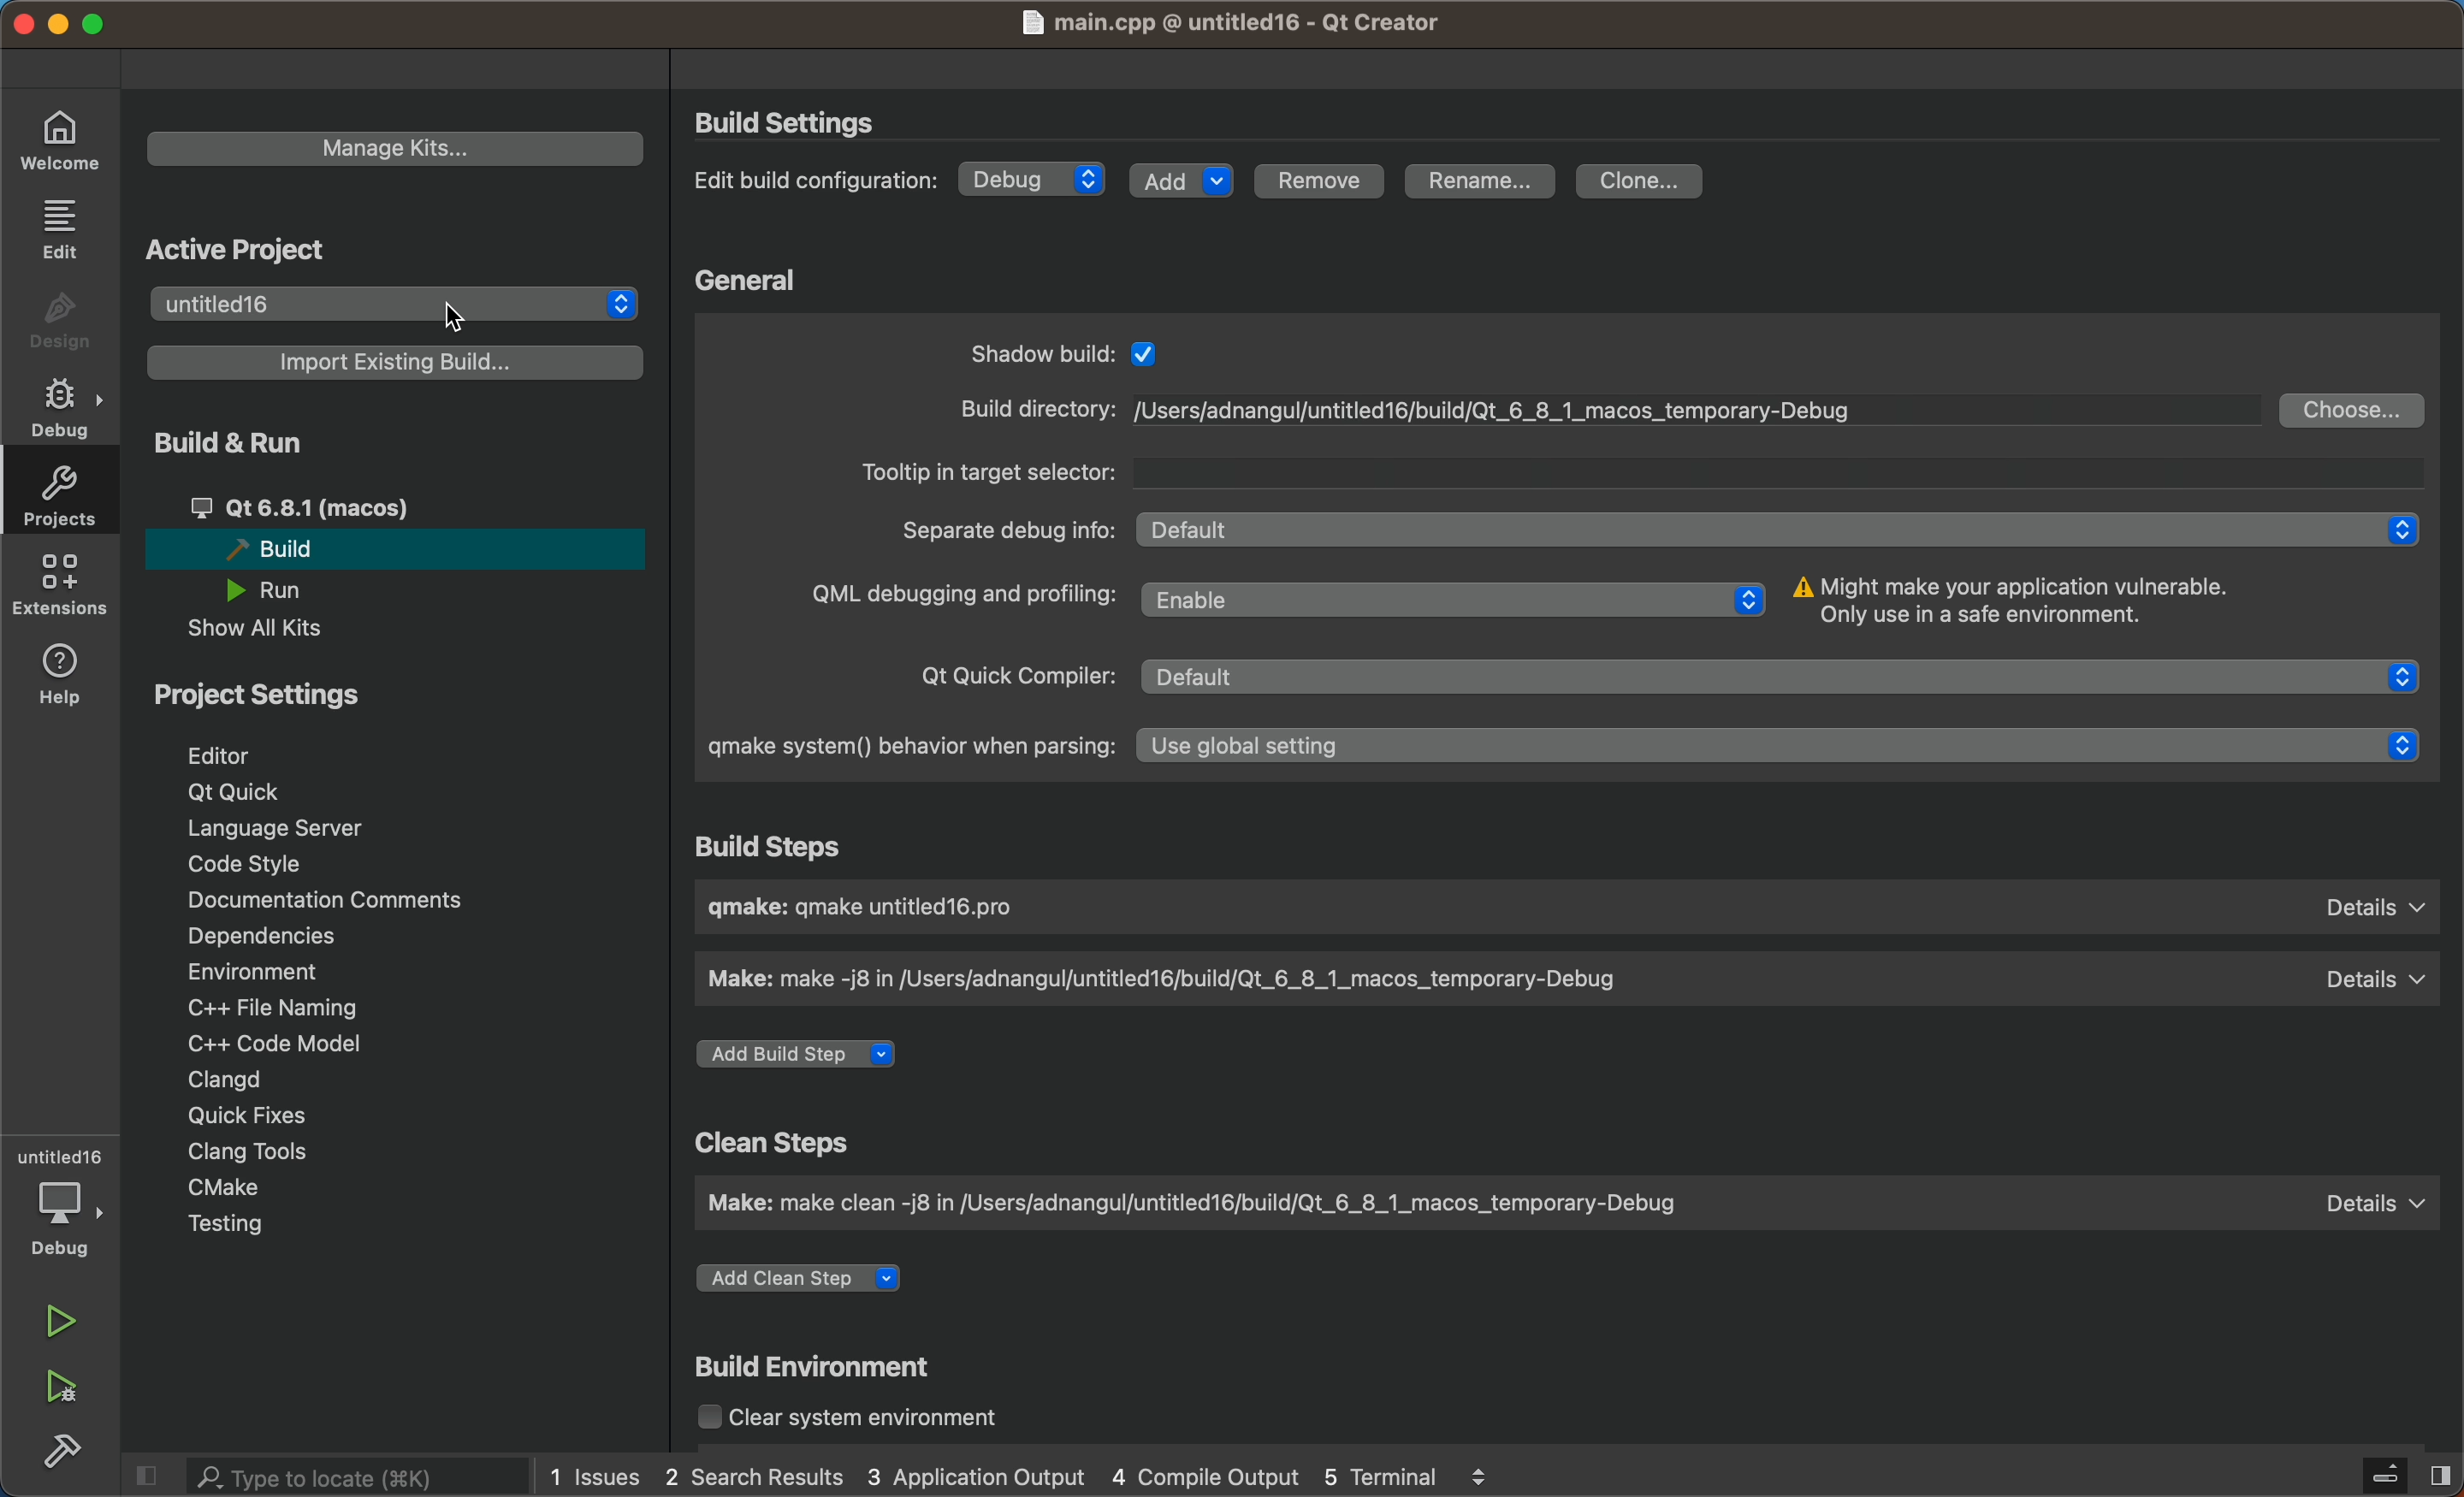 Image resolution: width=2464 pixels, height=1497 pixels. I want to click on project settings, so click(399, 962).